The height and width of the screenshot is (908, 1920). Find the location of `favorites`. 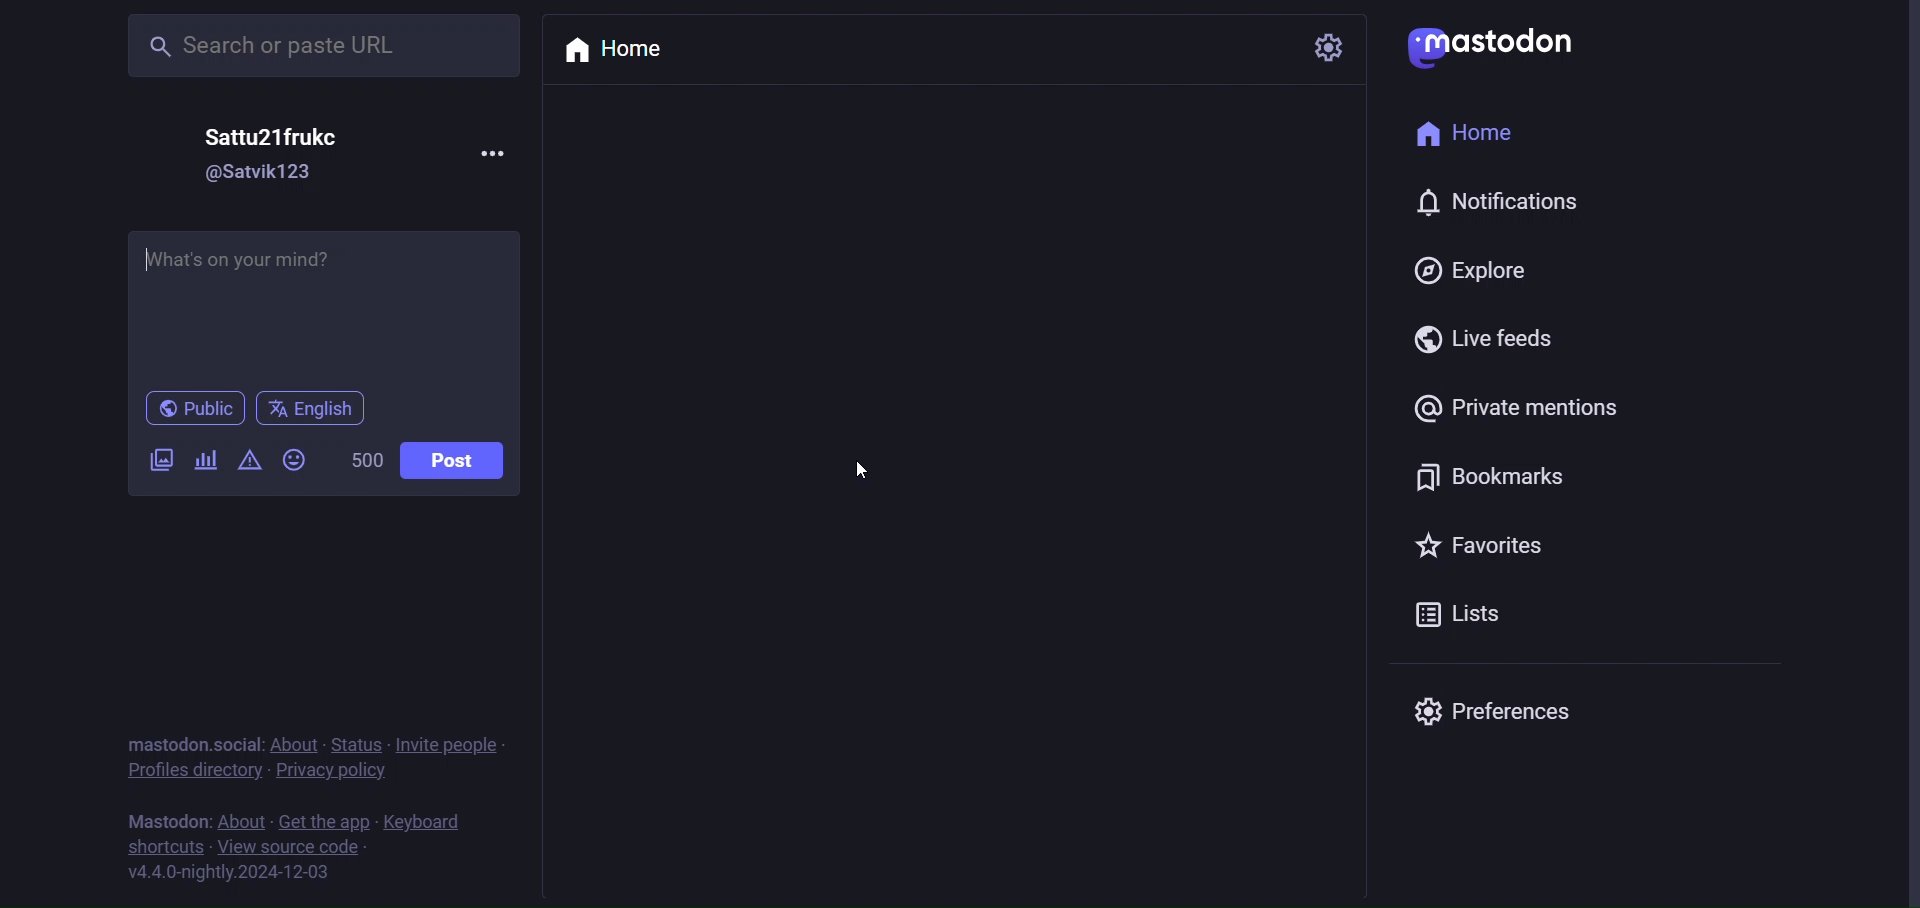

favorites is located at coordinates (1483, 544).